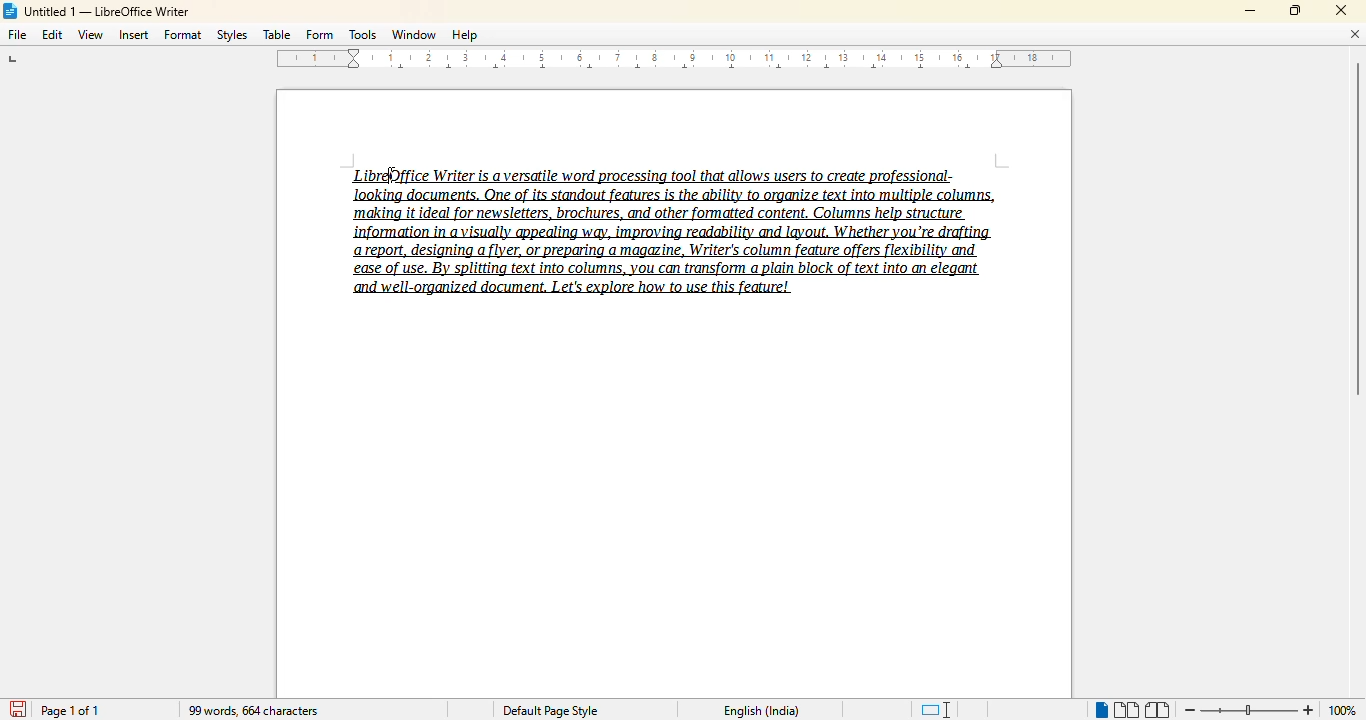 This screenshot has height=720, width=1366. I want to click on page 1 of 1, so click(71, 711).